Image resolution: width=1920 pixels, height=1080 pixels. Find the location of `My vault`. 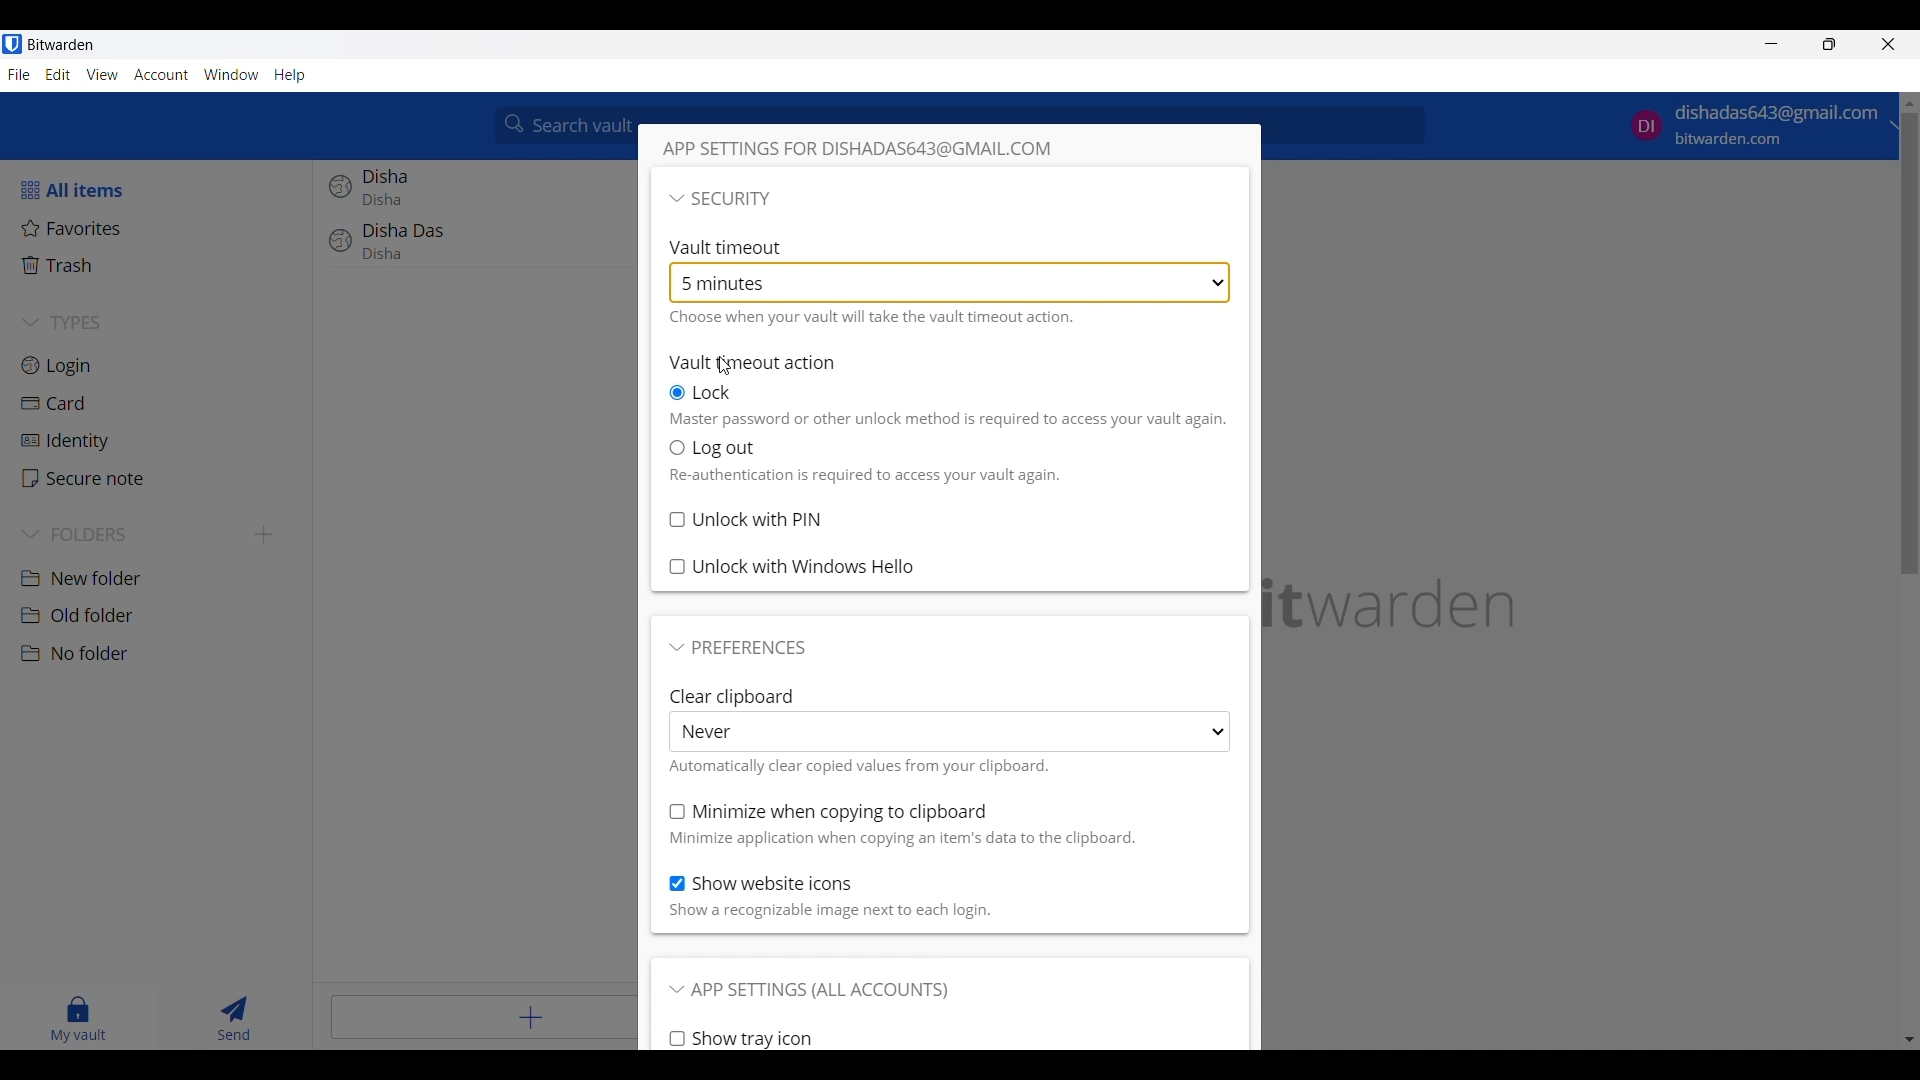

My vault is located at coordinates (79, 1019).